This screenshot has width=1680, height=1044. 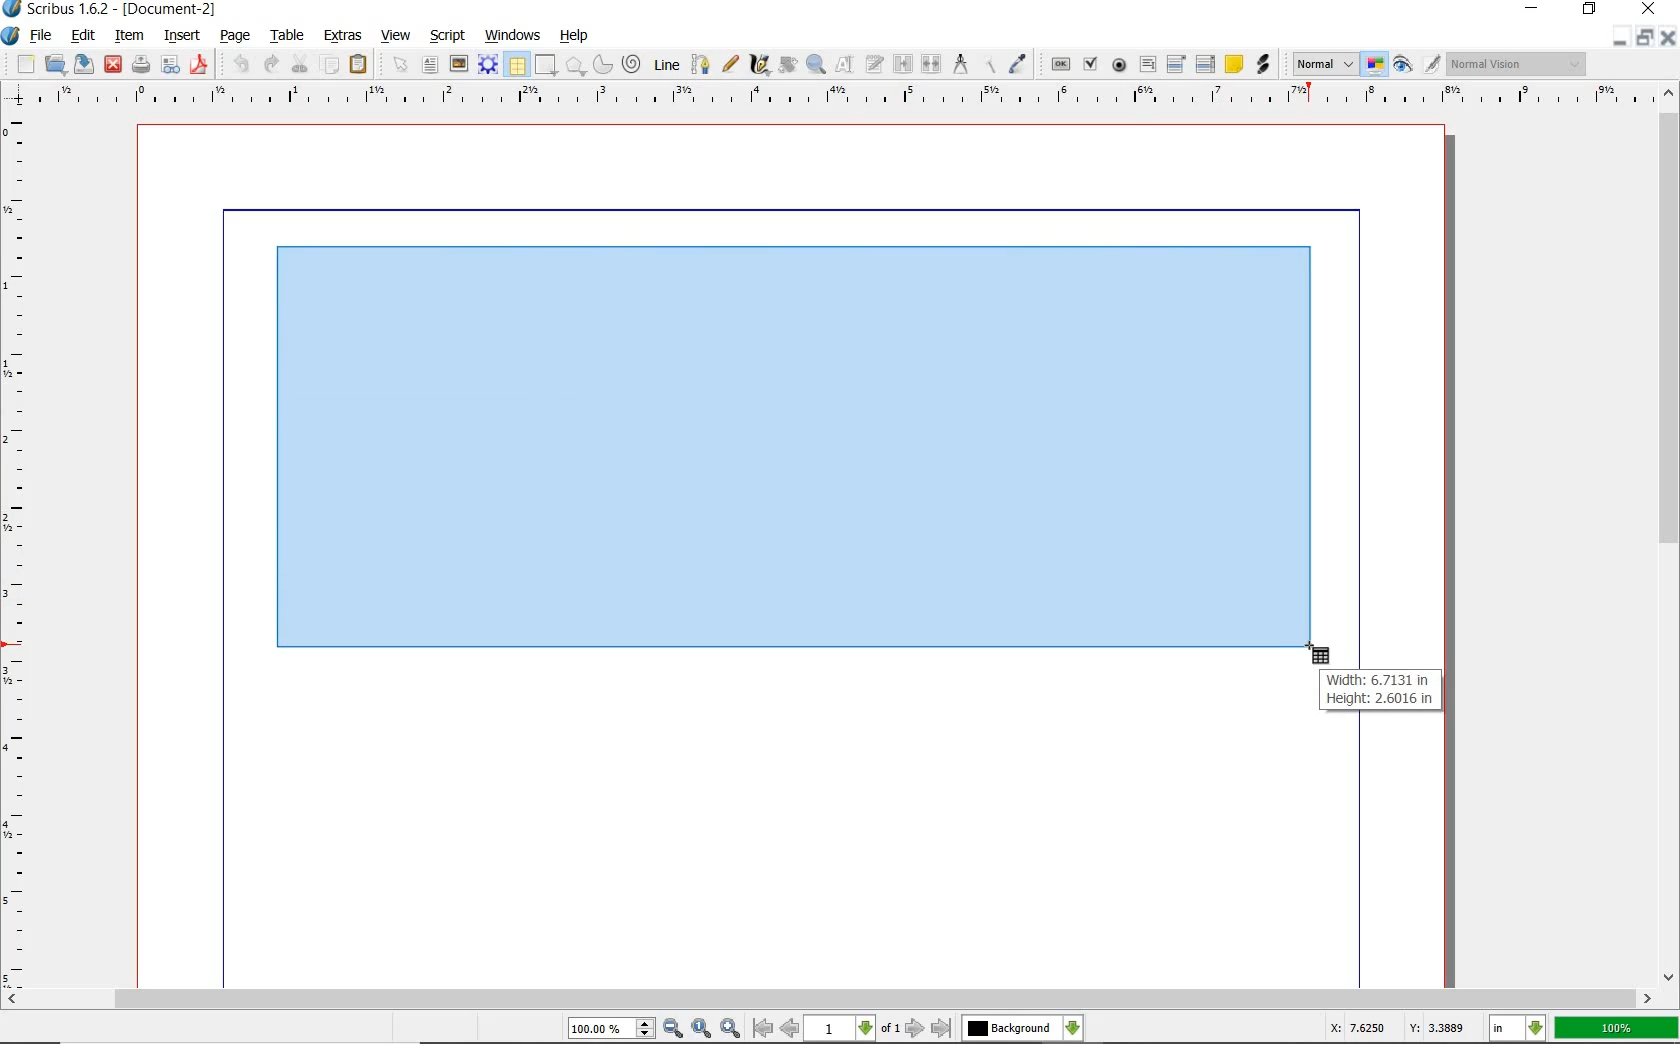 I want to click on edit contents of frame, so click(x=841, y=66).